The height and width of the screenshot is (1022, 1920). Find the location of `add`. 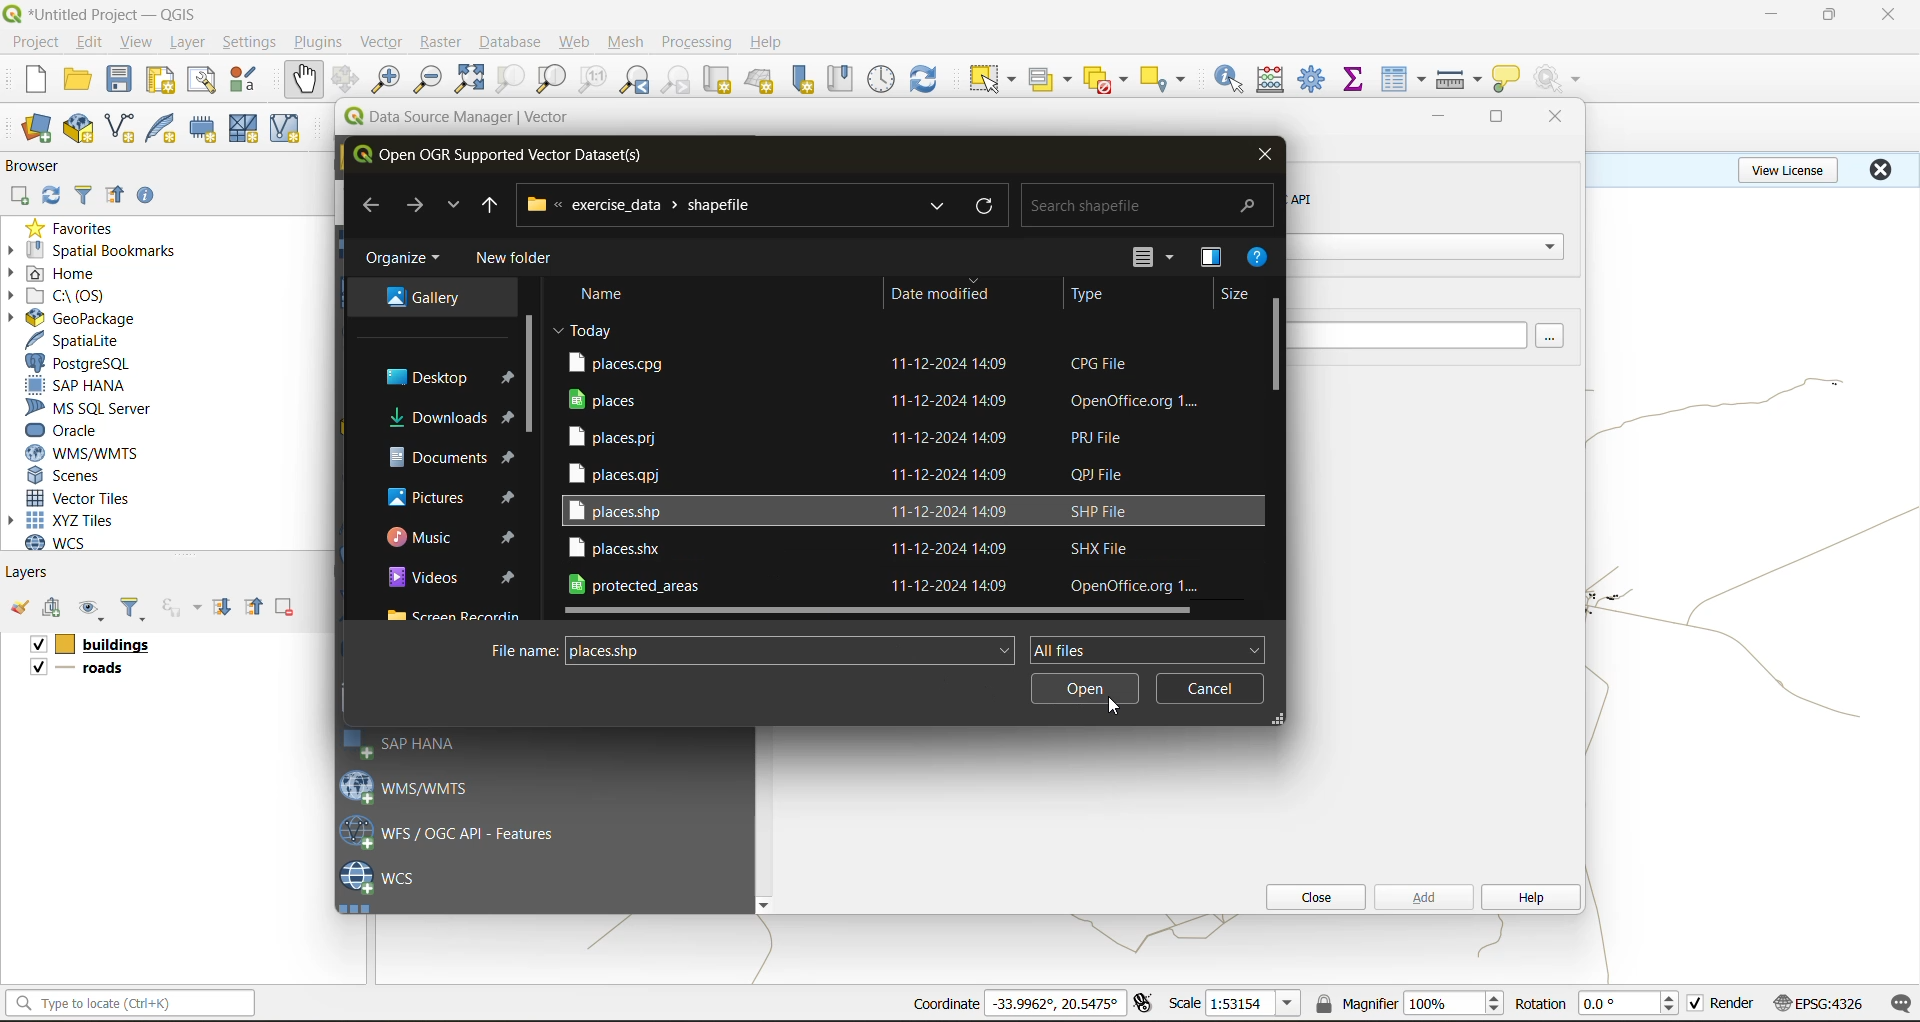

add is located at coordinates (1421, 896).